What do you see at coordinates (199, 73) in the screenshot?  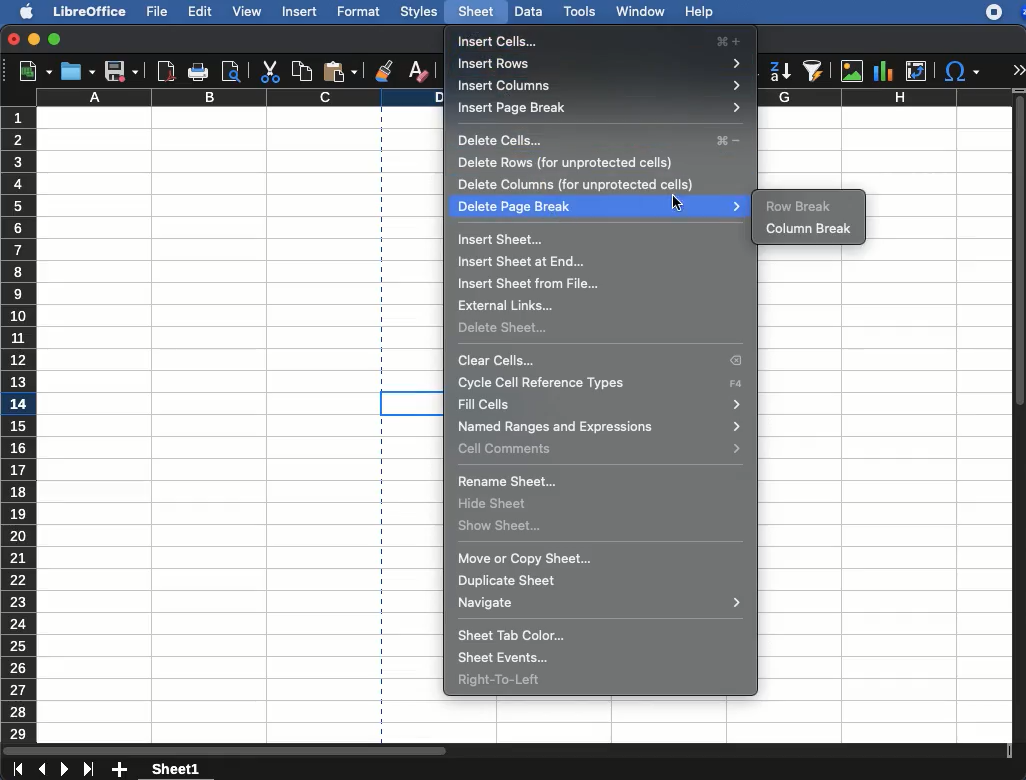 I see `print` at bounding box center [199, 73].